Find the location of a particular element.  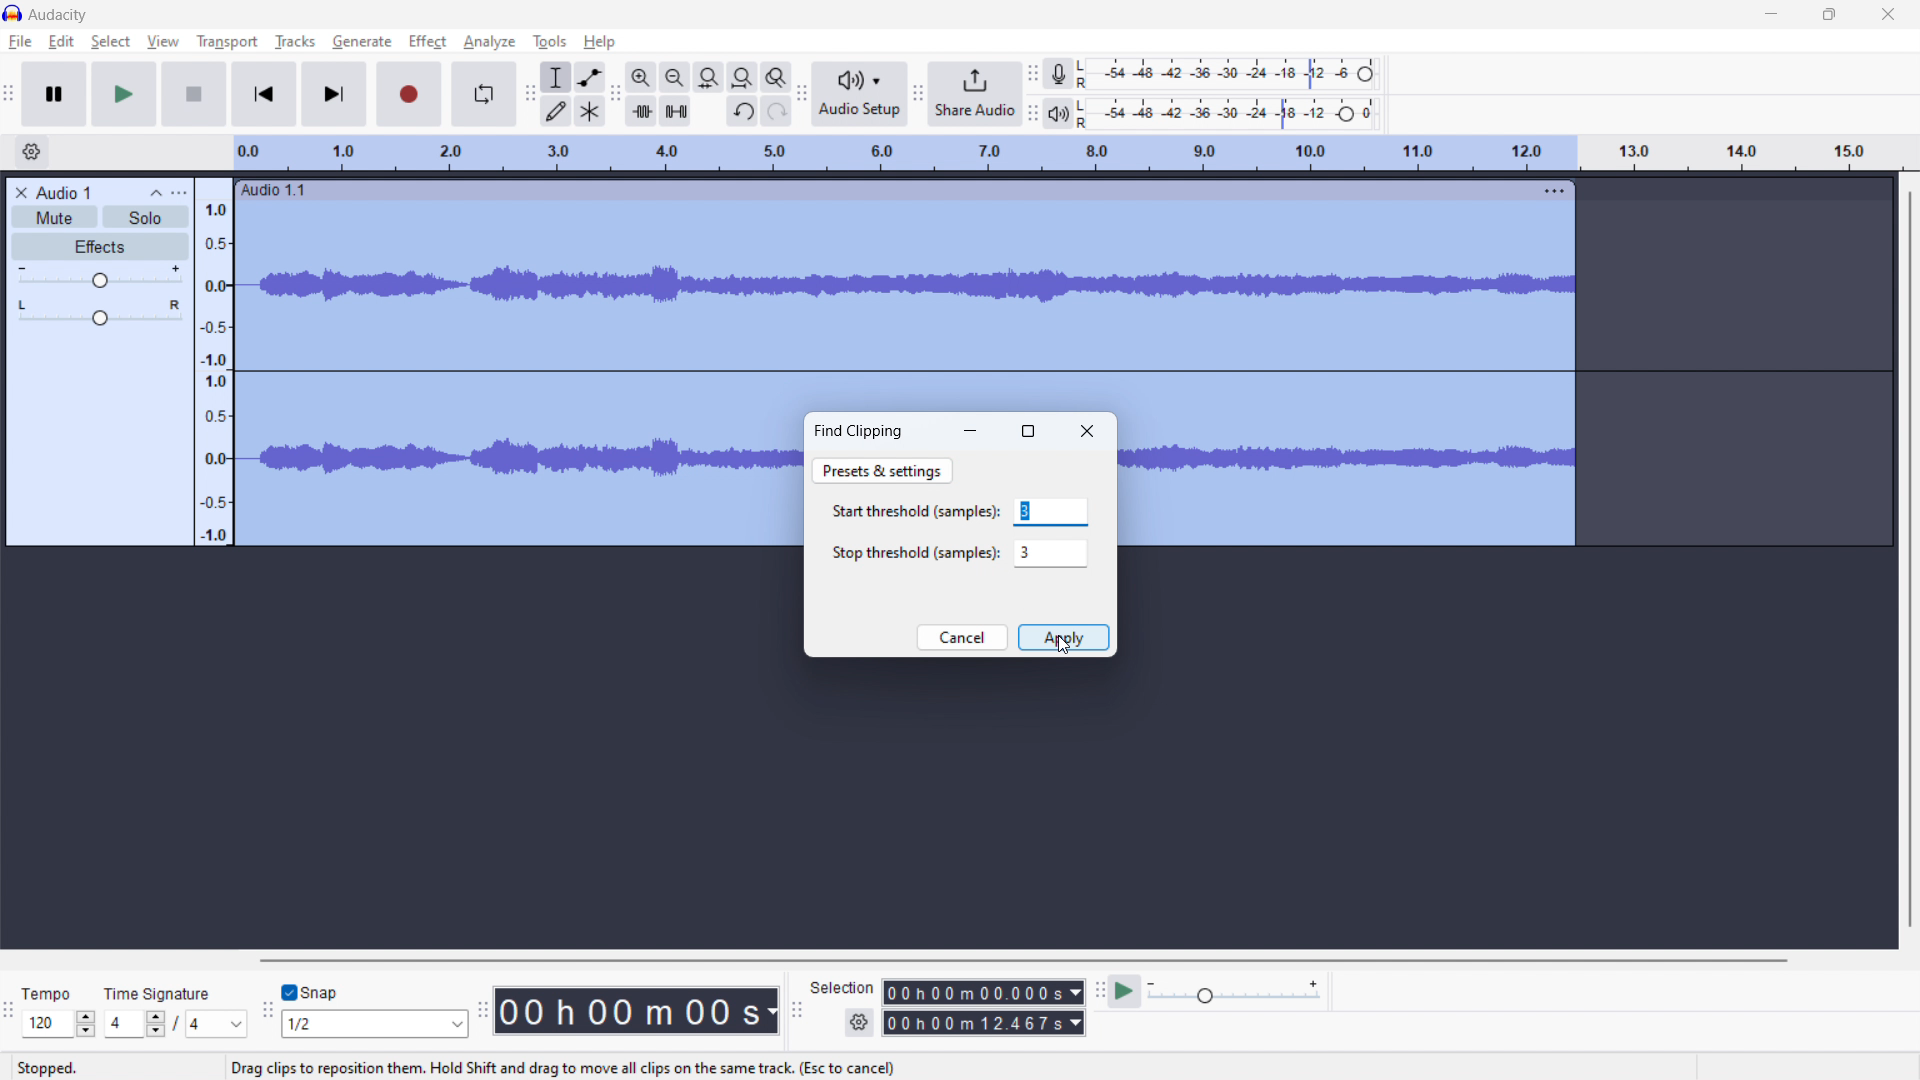

set tempo is located at coordinates (58, 1023).